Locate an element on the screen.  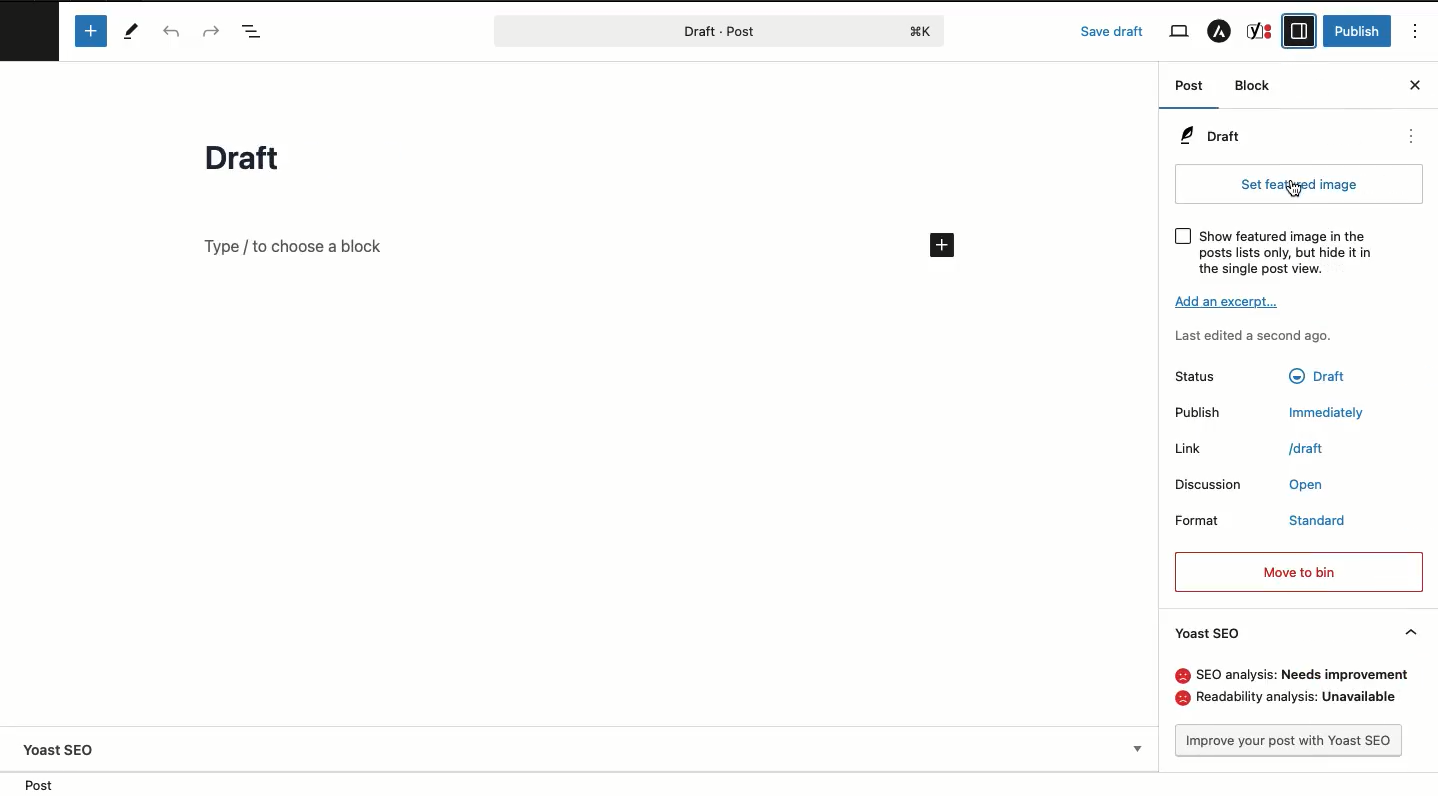
Last edited is located at coordinates (1255, 336).